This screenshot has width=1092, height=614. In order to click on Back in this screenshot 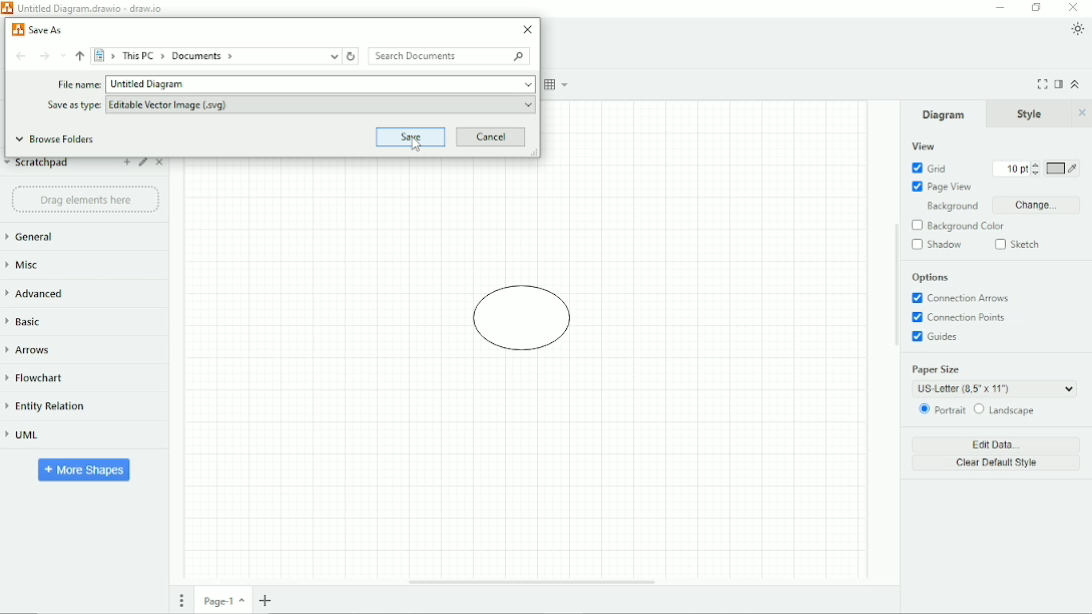, I will do `click(23, 56)`.